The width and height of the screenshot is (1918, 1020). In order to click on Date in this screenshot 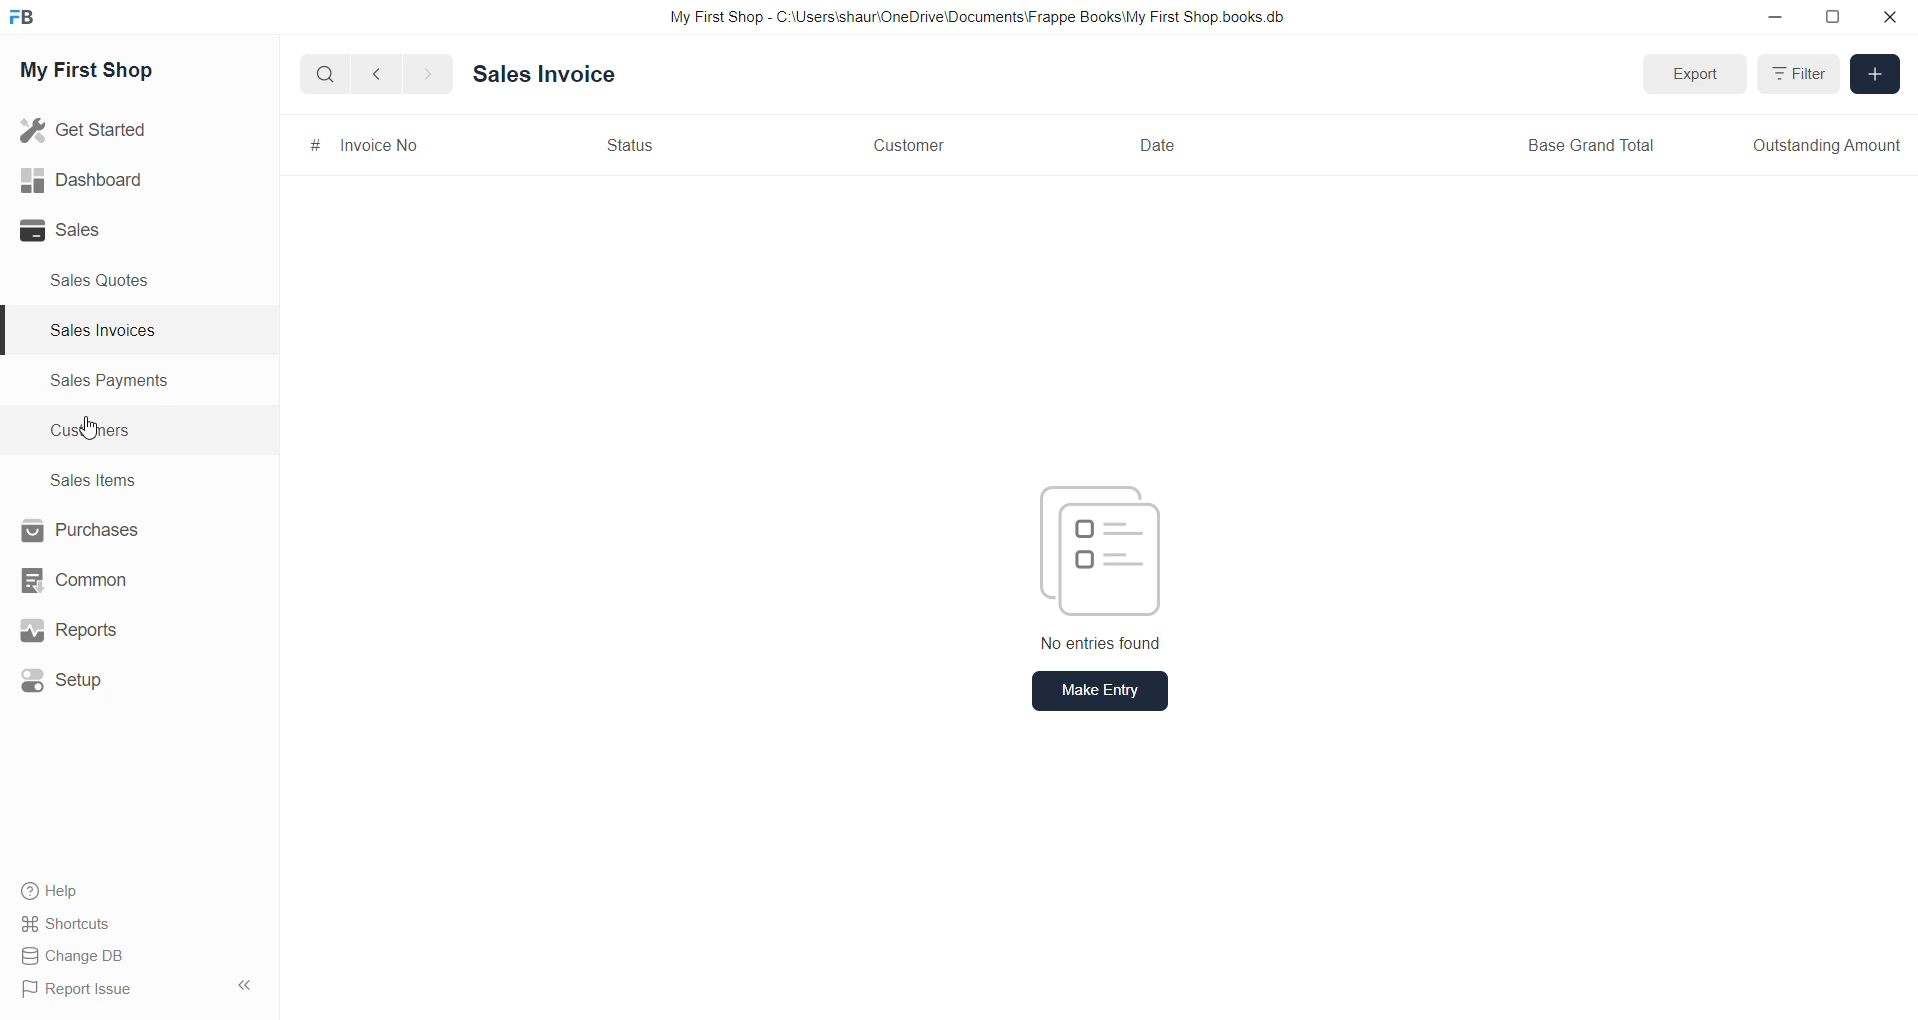, I will do `click(1161, 146)`.